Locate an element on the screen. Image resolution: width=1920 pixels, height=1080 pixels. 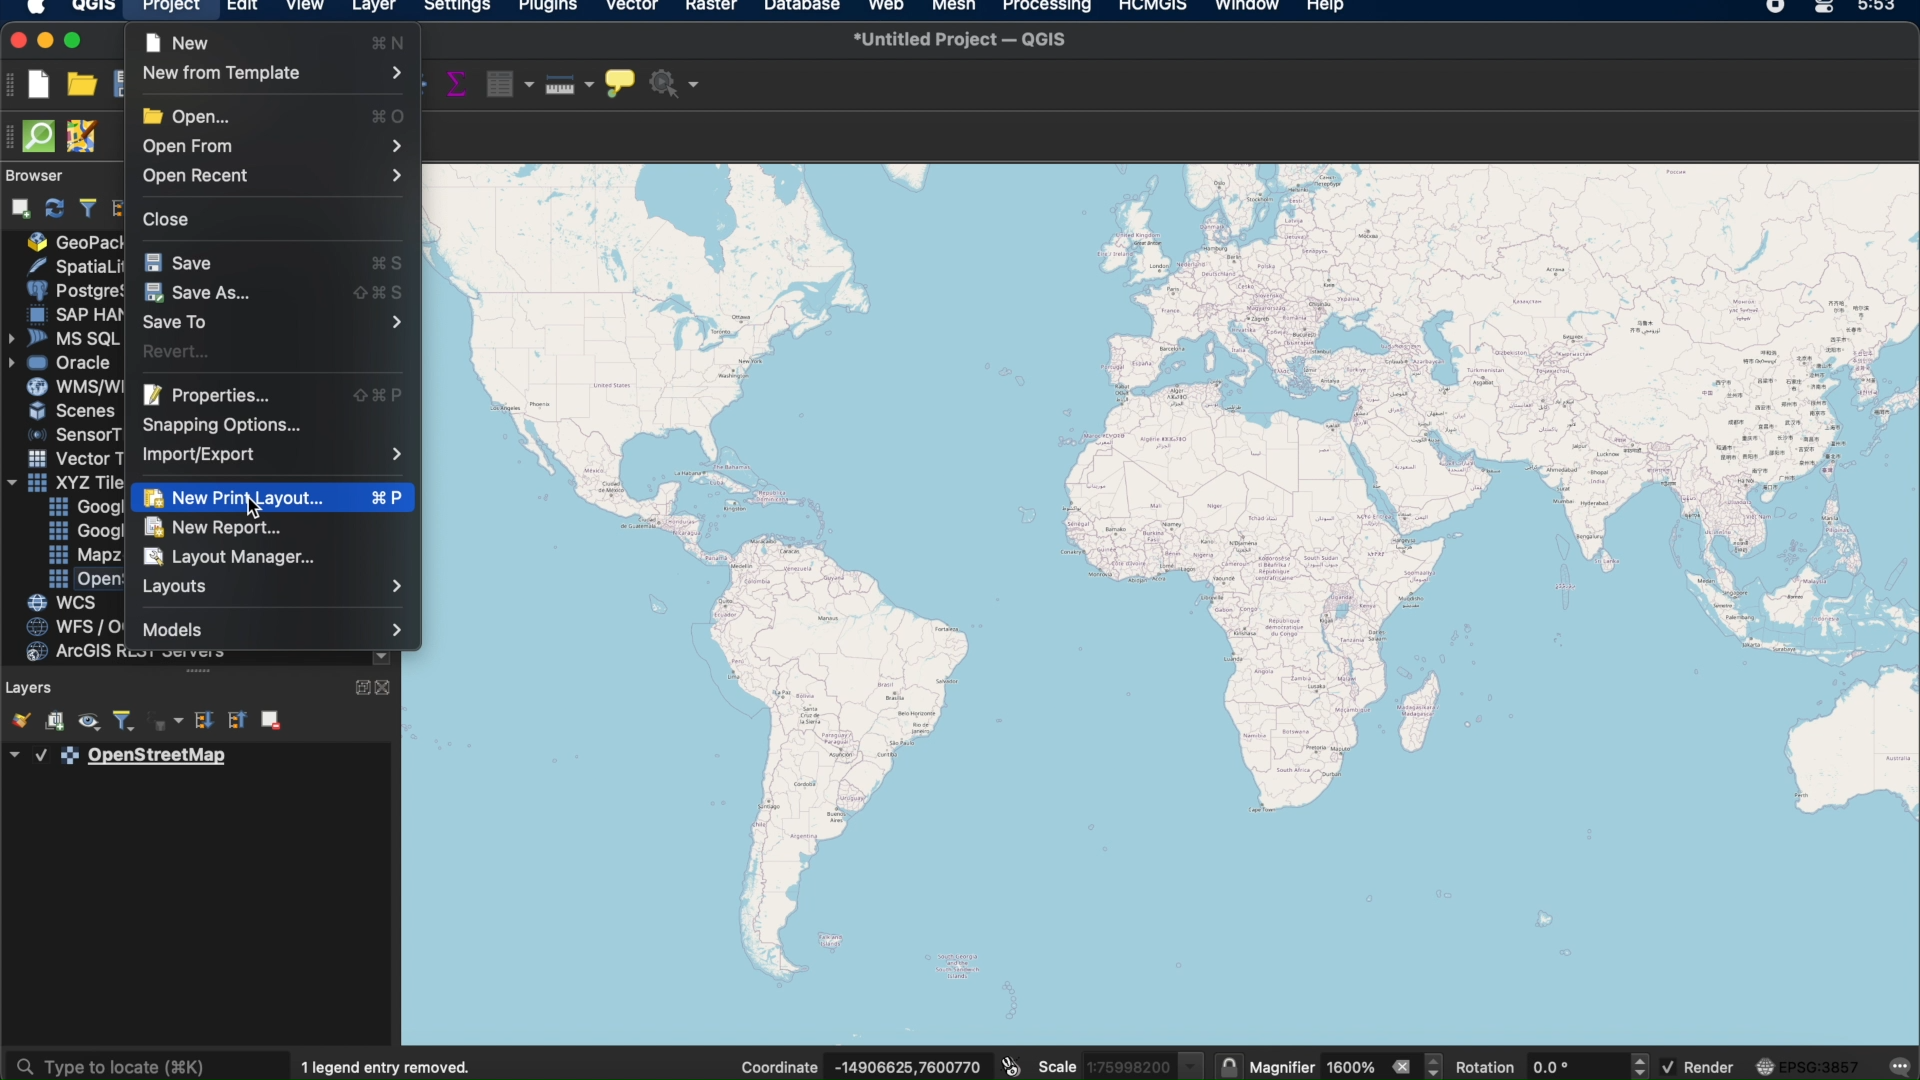
close is located at coordinates (16, 38).